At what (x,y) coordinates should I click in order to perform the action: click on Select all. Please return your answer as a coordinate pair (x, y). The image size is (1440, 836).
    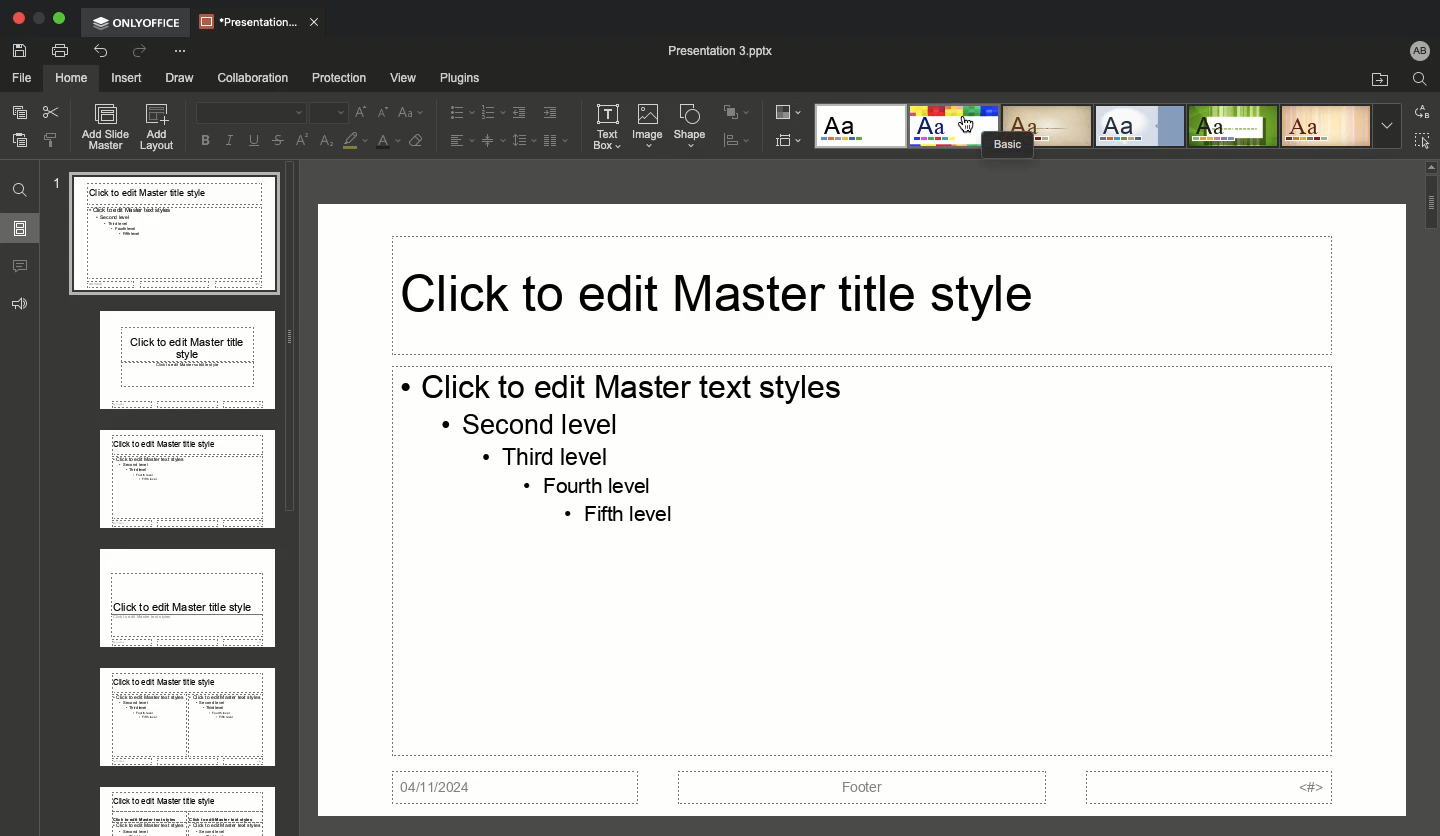
    Looking at the image, I should click on (1421, 142).